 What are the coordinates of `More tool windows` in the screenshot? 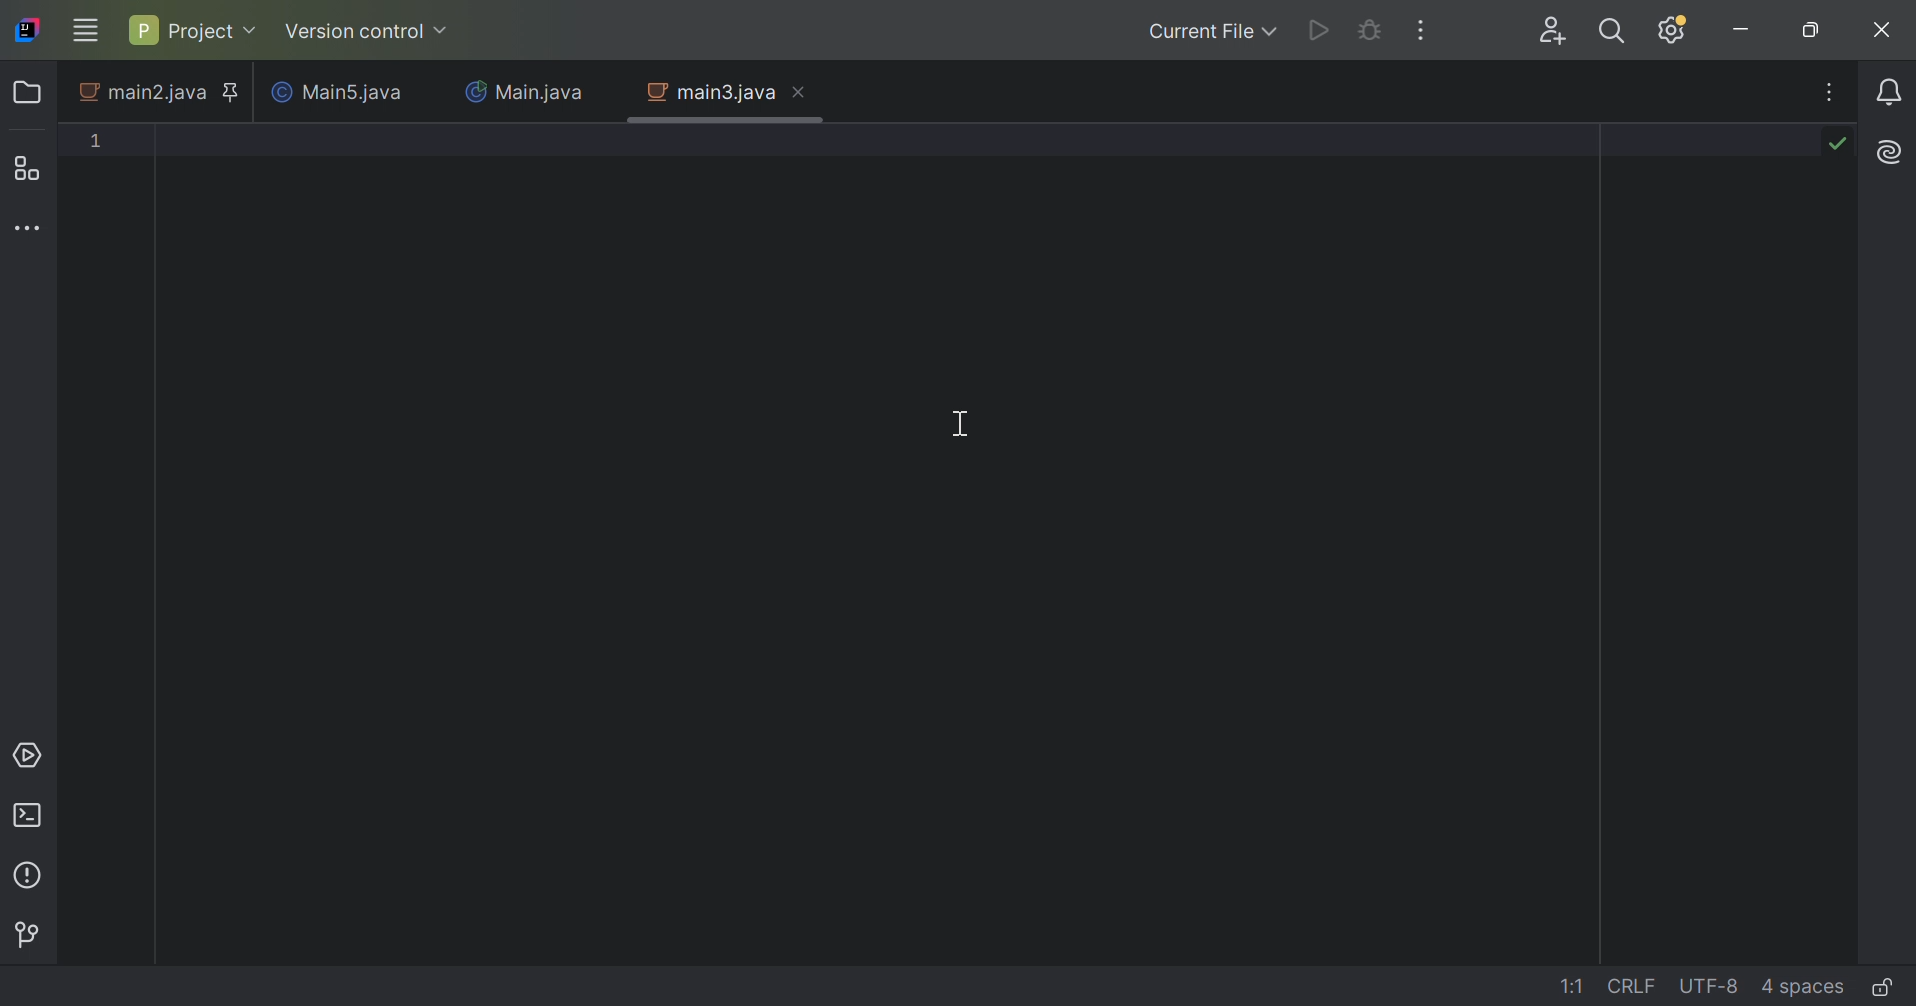 It's located at (31, 227).